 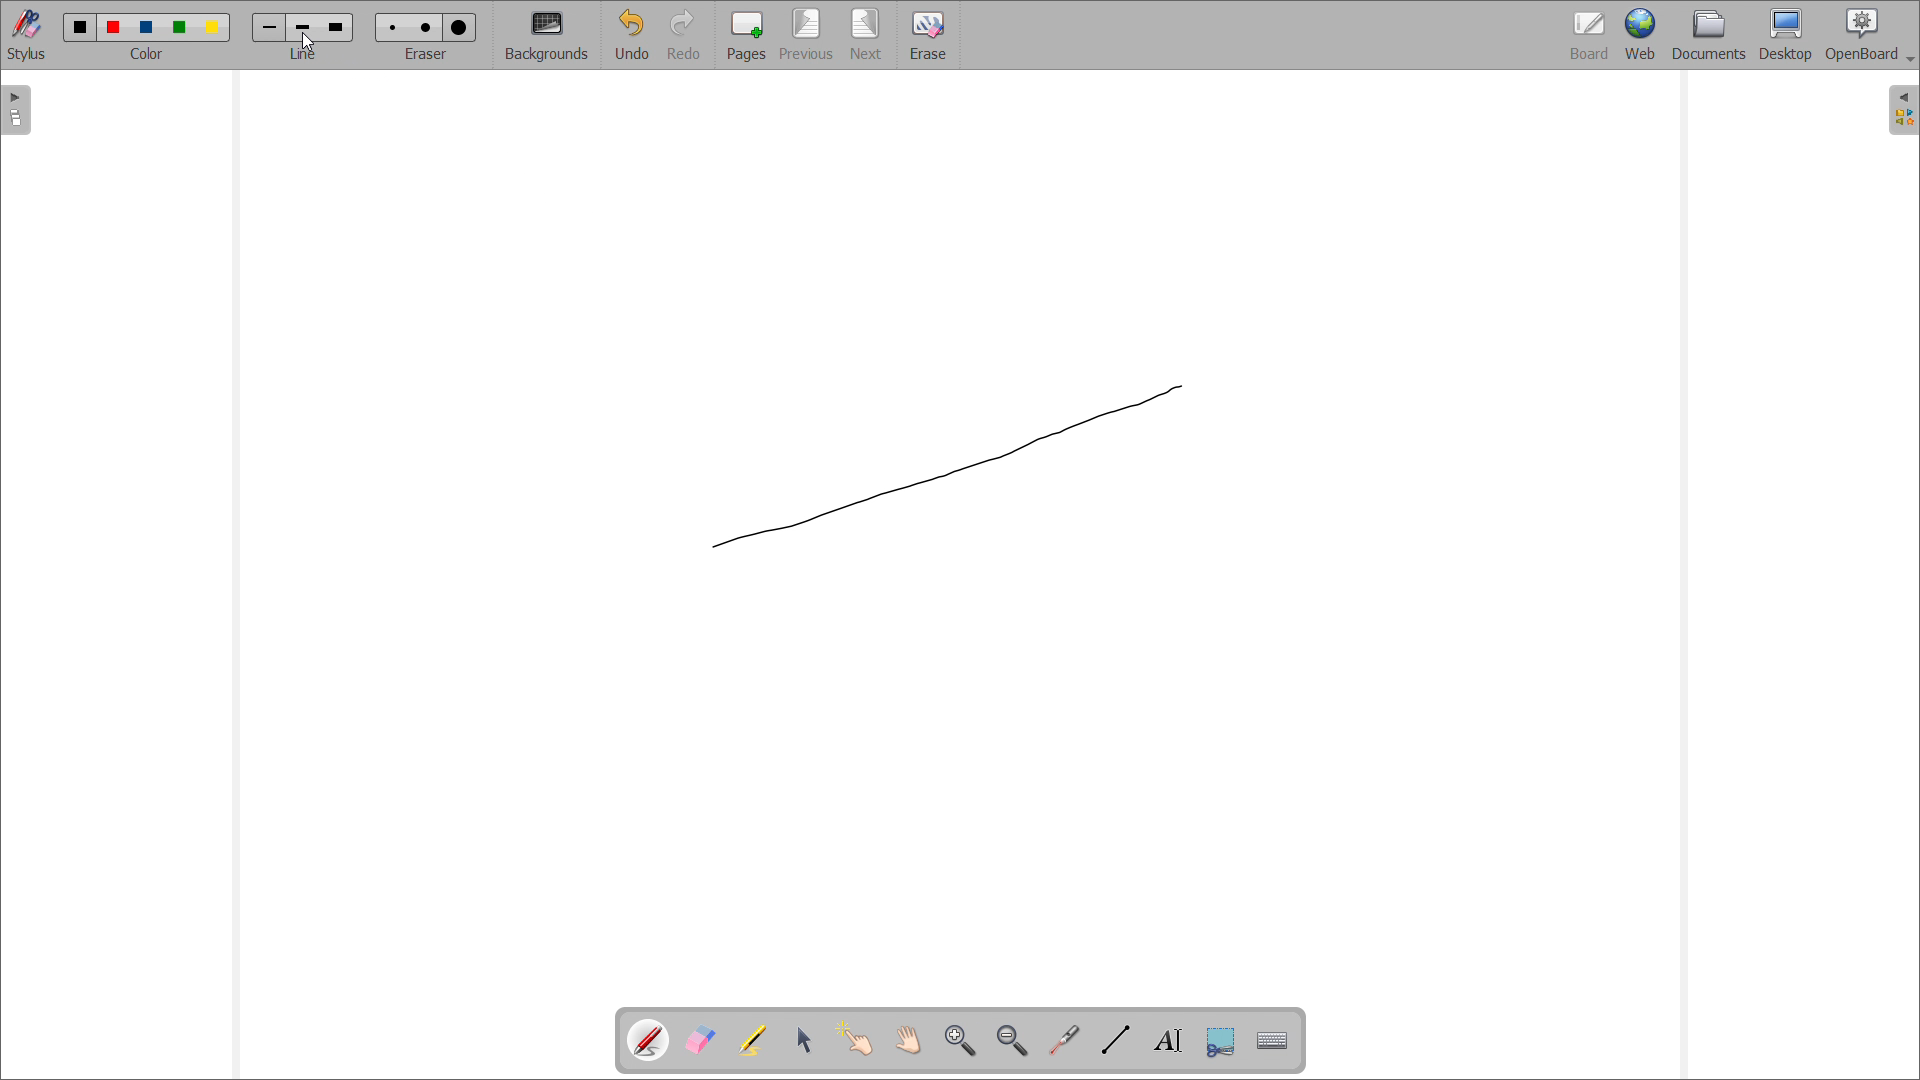 I want to click on select line width, so click(x=303, y=55).